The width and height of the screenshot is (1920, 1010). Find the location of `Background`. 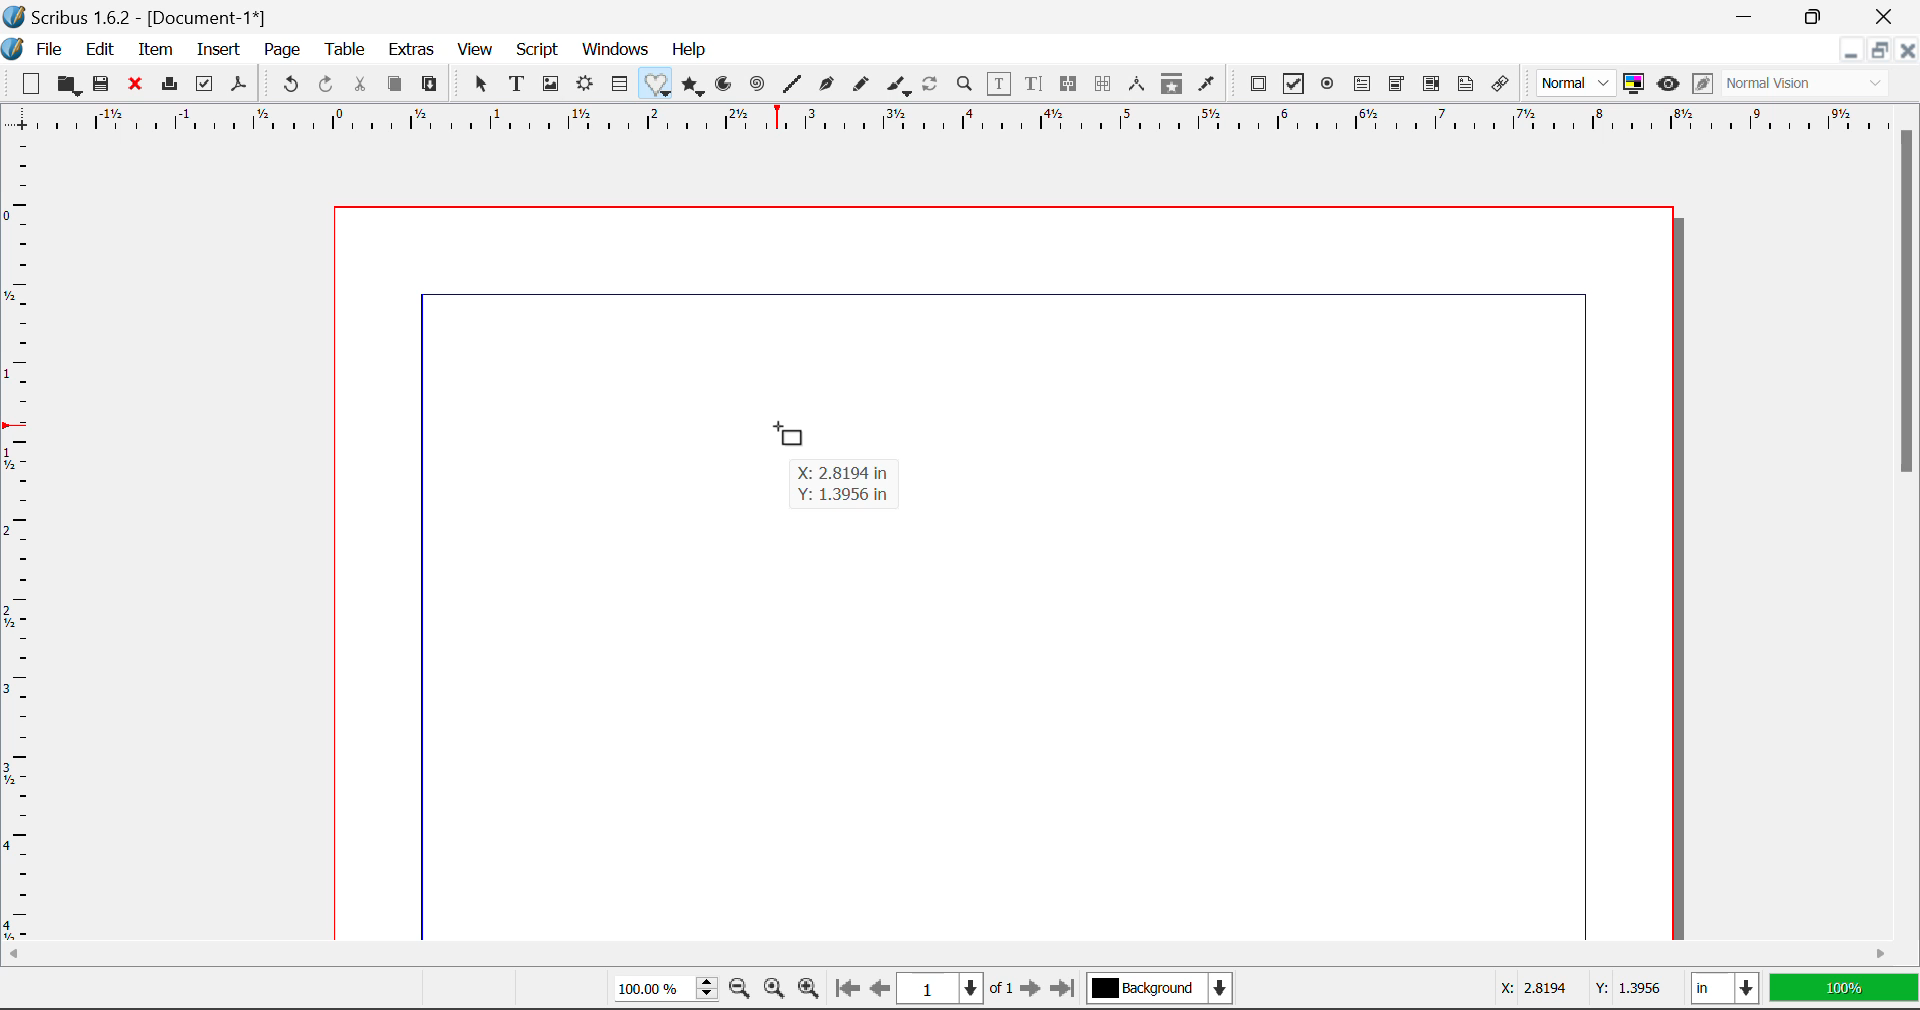

Background is located at coordinates (1163, 990).